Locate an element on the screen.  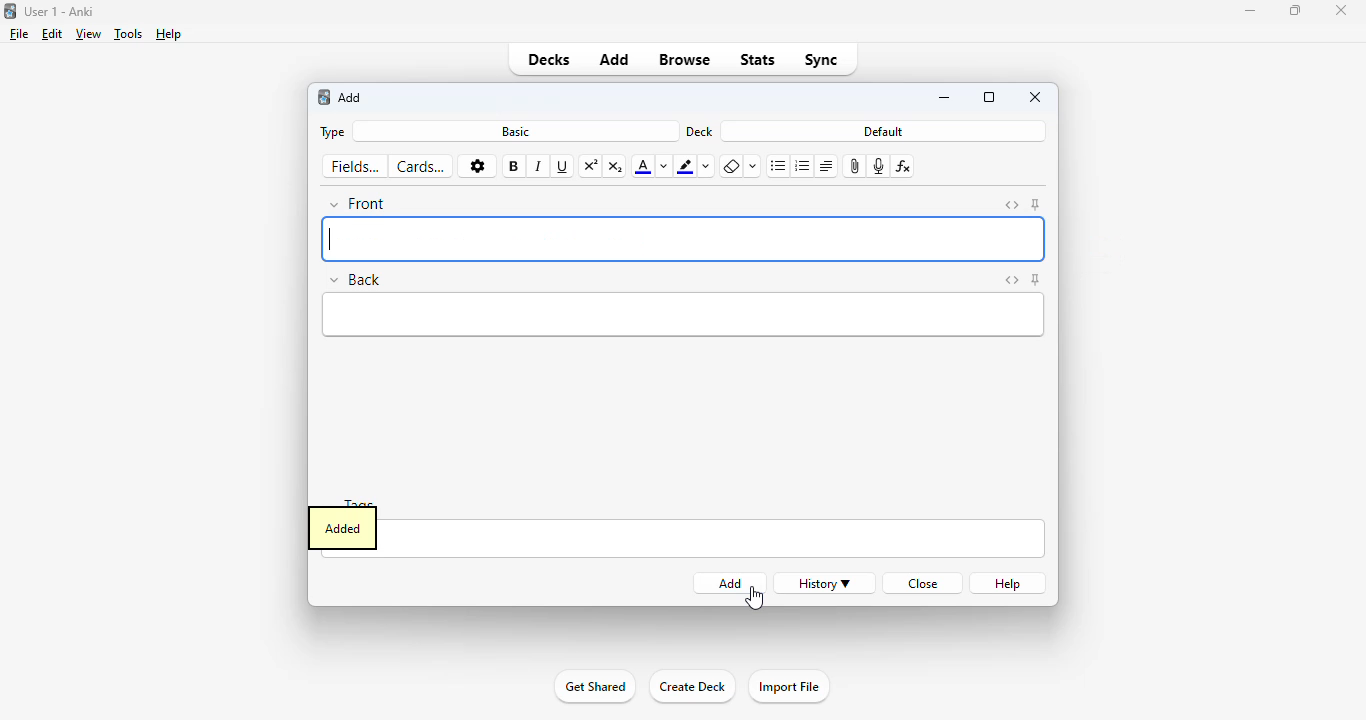
sync is located at coordinates (820, 60).